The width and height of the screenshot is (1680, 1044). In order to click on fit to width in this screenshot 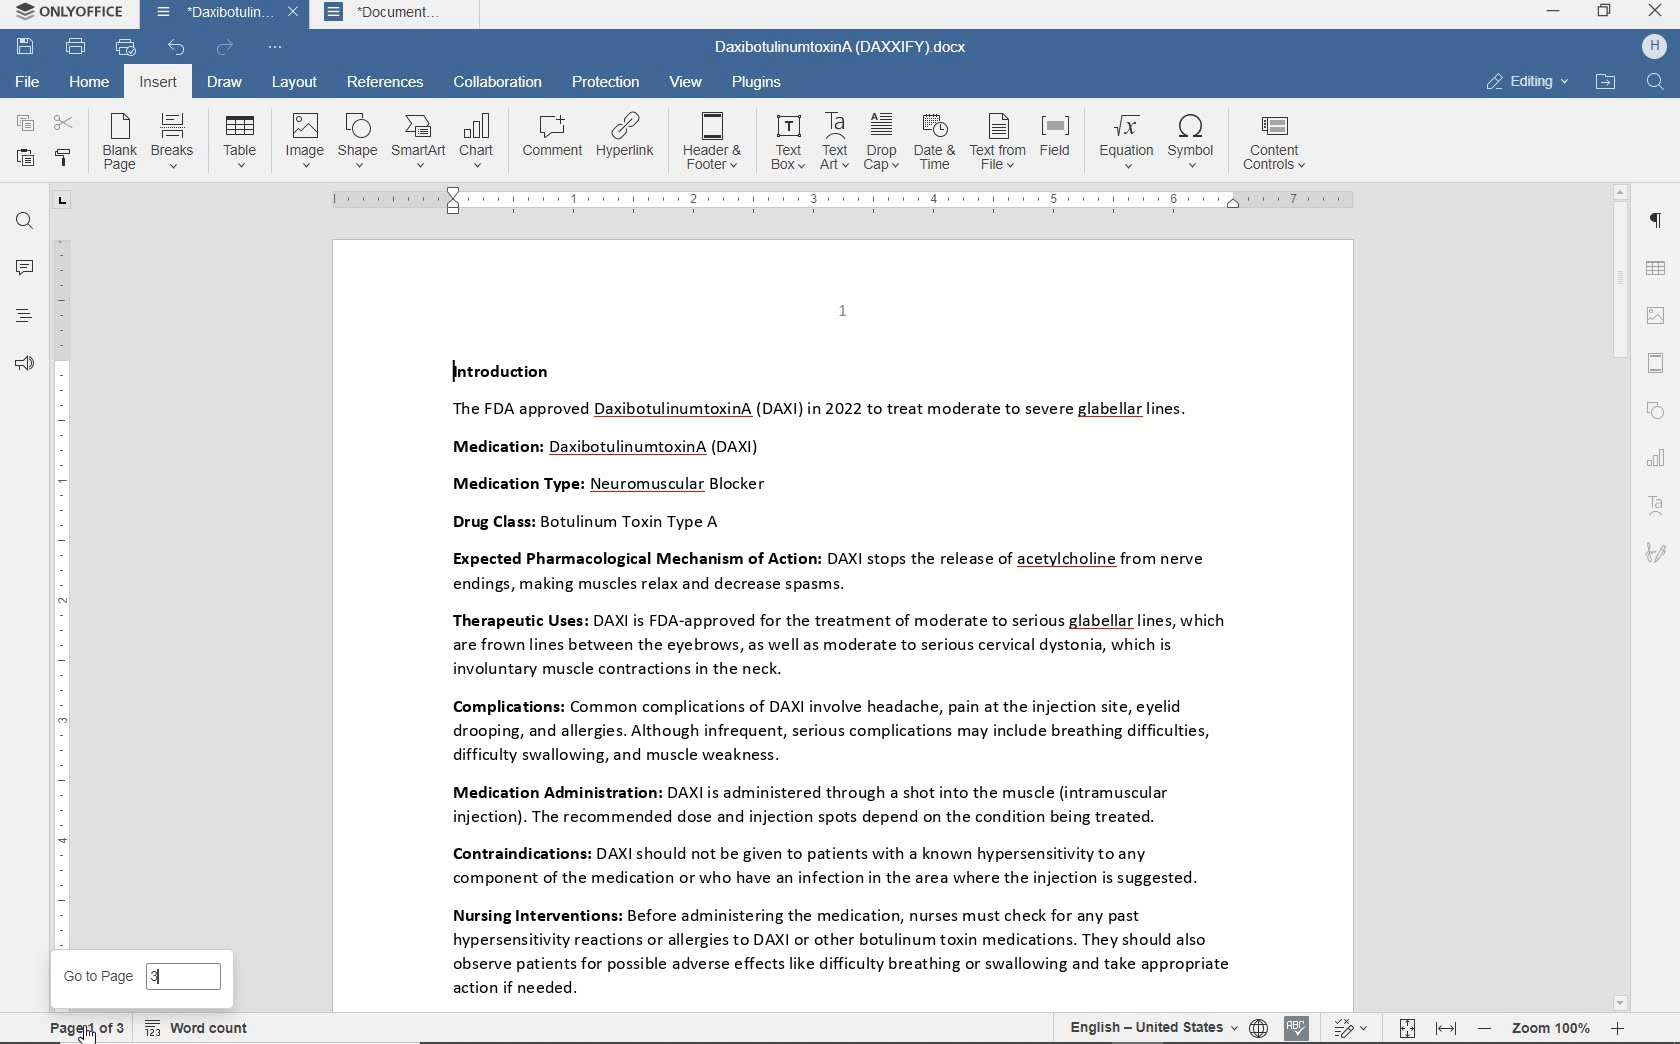, I will do `click(1445, 1029)`.